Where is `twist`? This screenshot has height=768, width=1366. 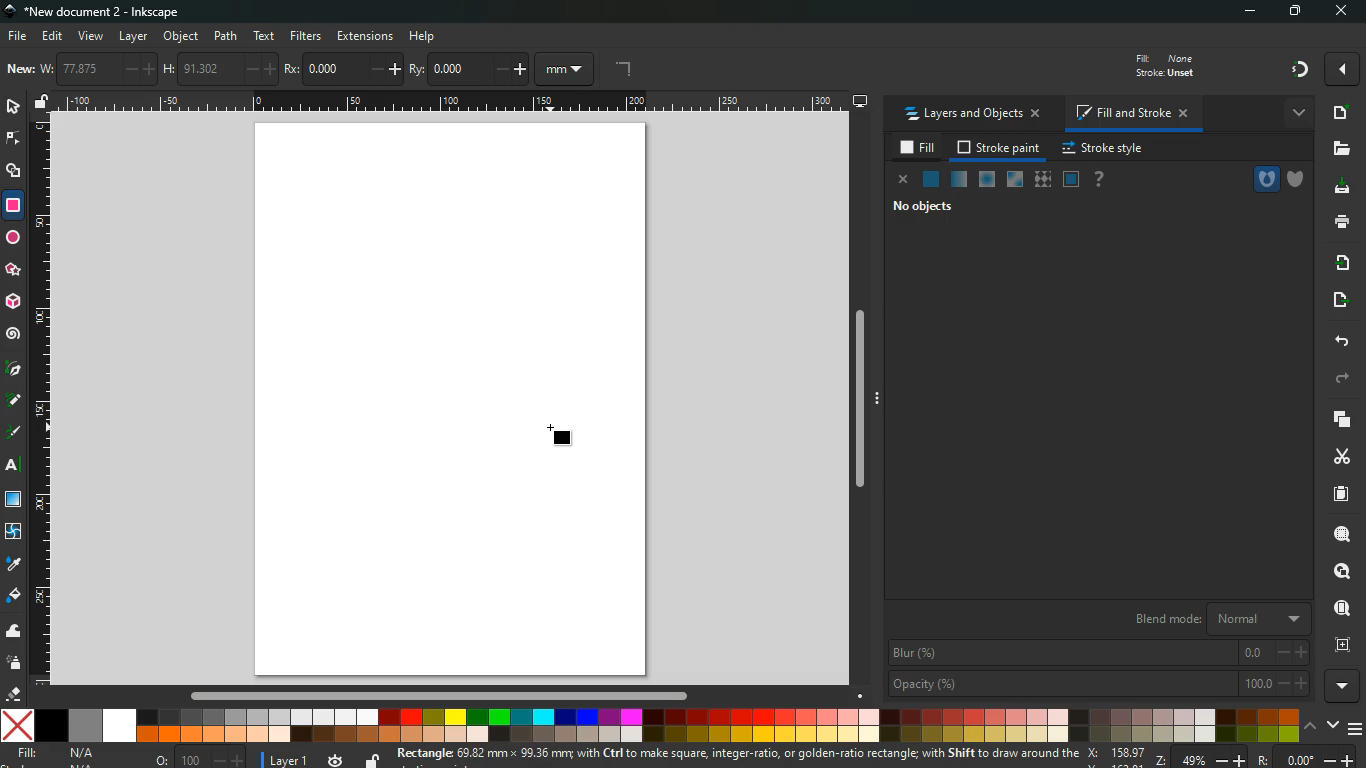 twist is located at coordinates (13, 530).